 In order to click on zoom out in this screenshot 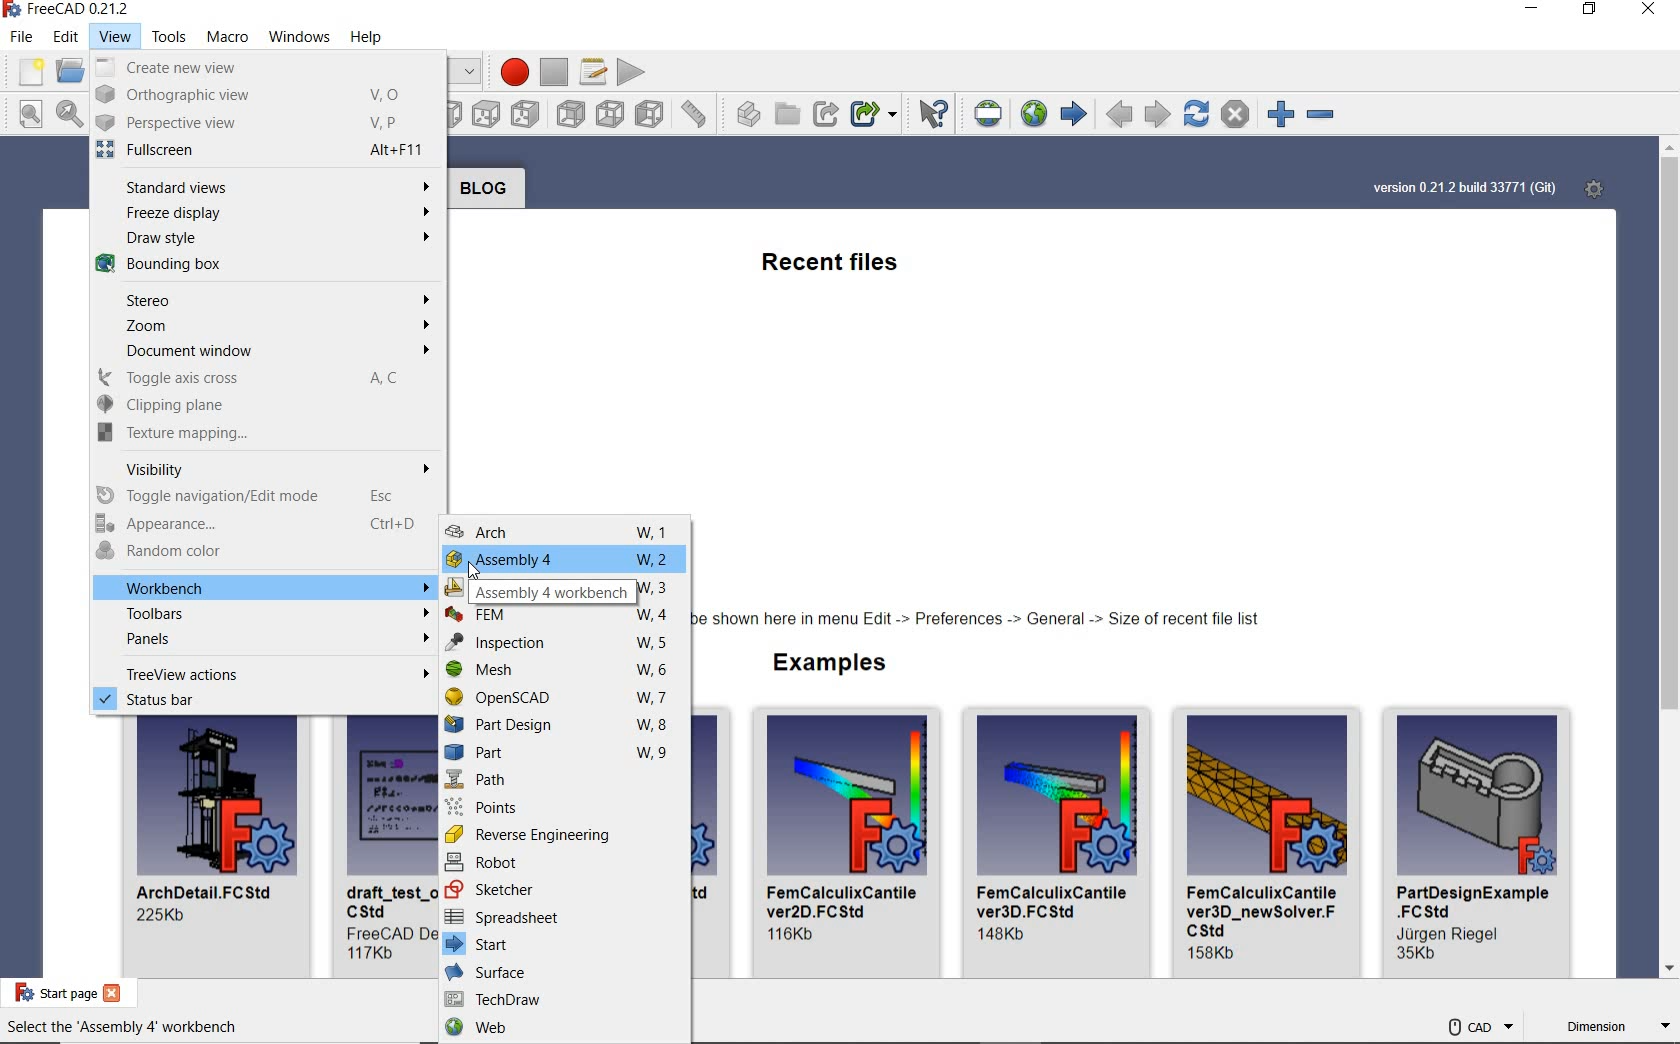, I will do `click(1326, 118)`.